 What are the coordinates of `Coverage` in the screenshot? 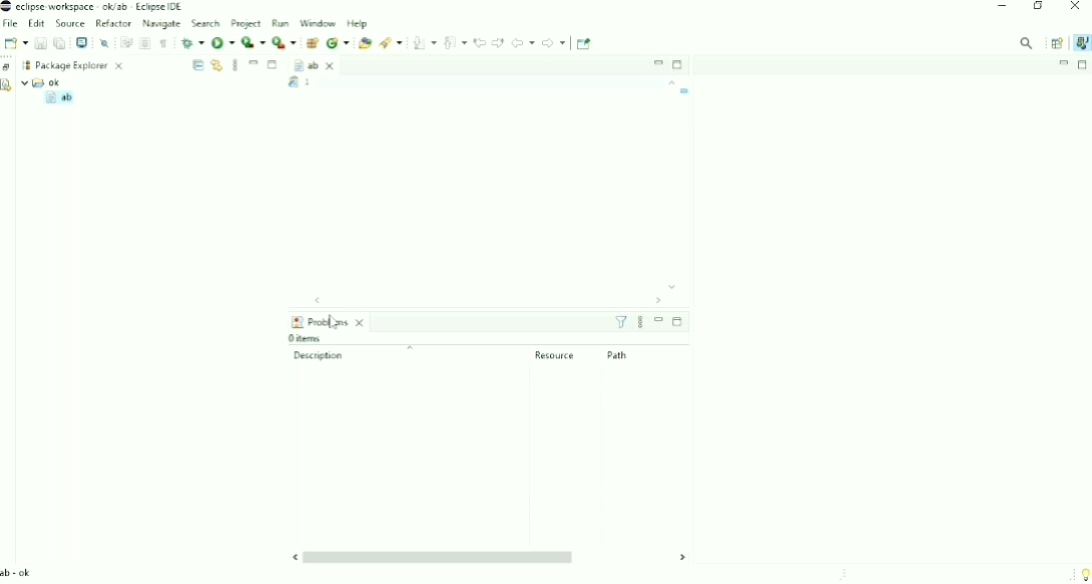 It's located at (254, 42).